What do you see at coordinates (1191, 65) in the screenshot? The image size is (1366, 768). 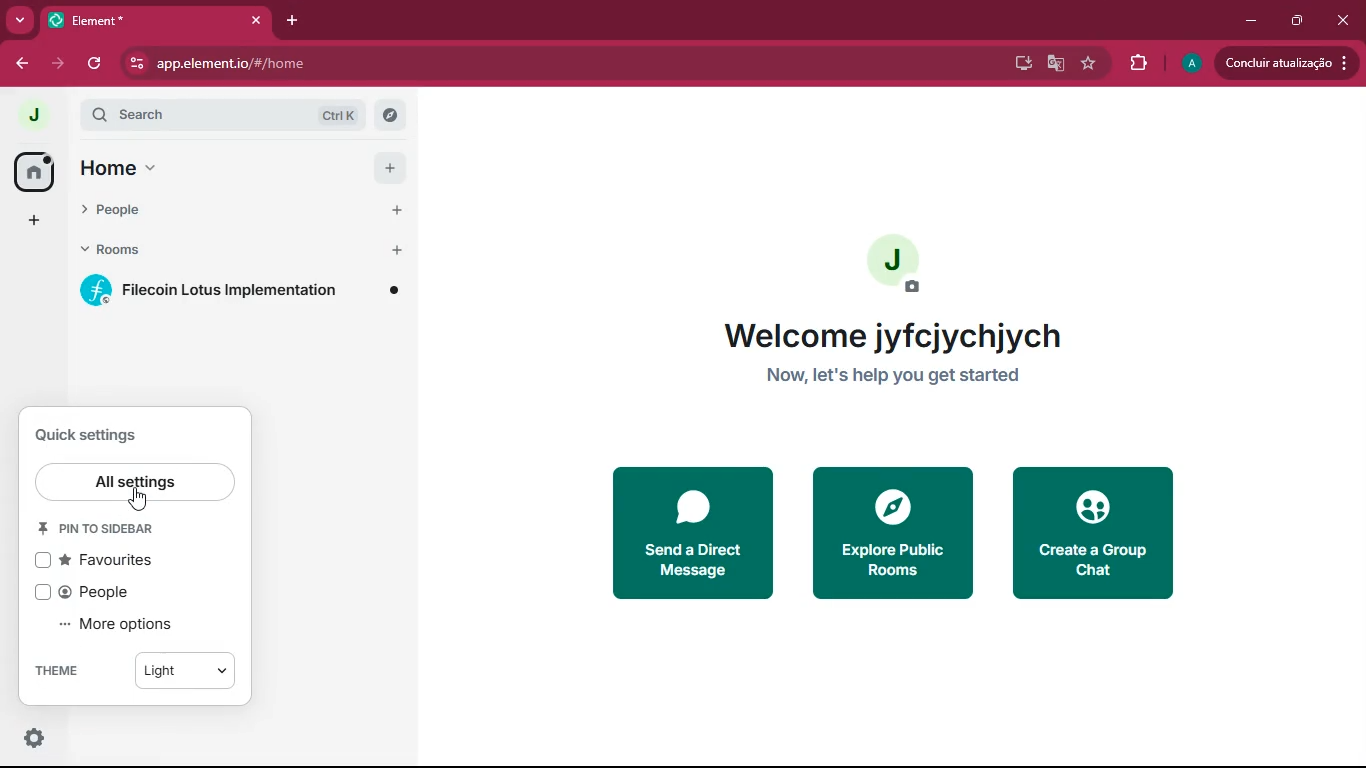 I see `profile picture` at bounding box center [1191, 65].